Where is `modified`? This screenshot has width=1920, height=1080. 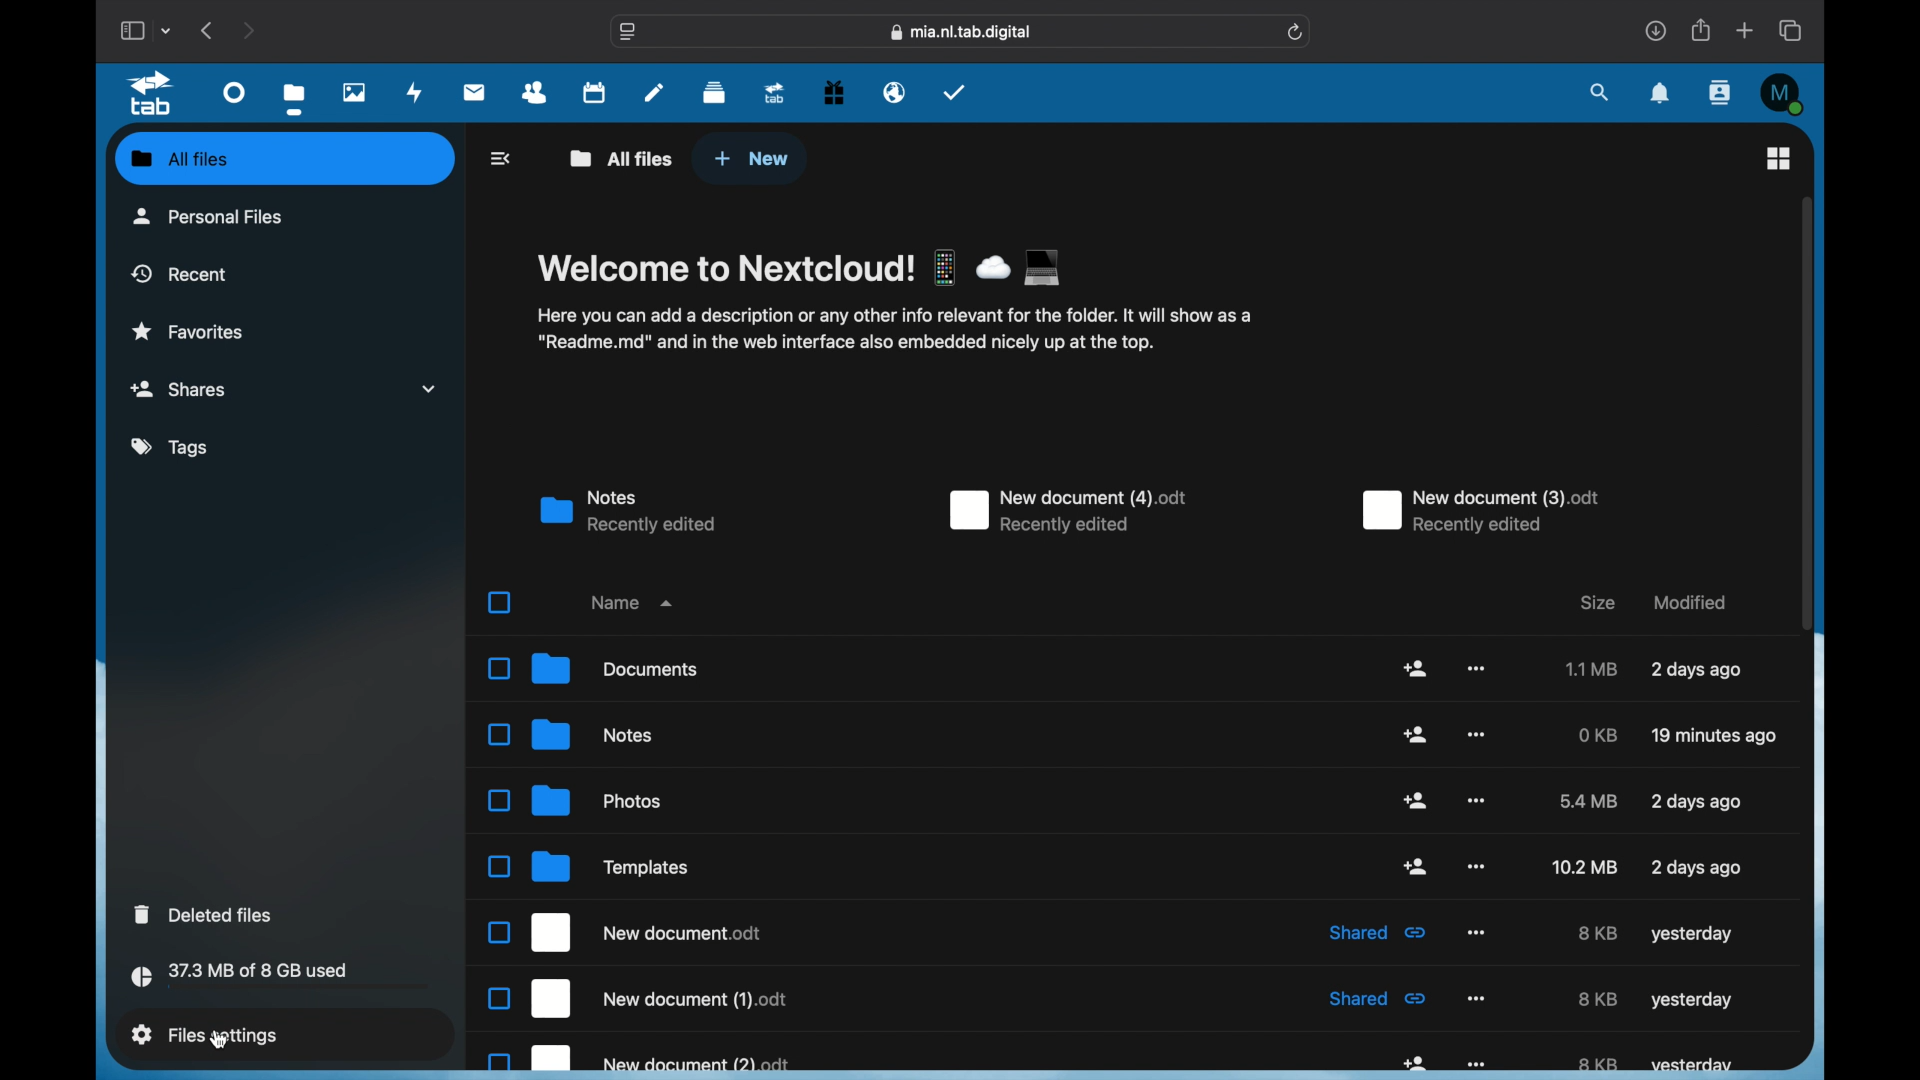 modified is located at coordinates (1697, 669).